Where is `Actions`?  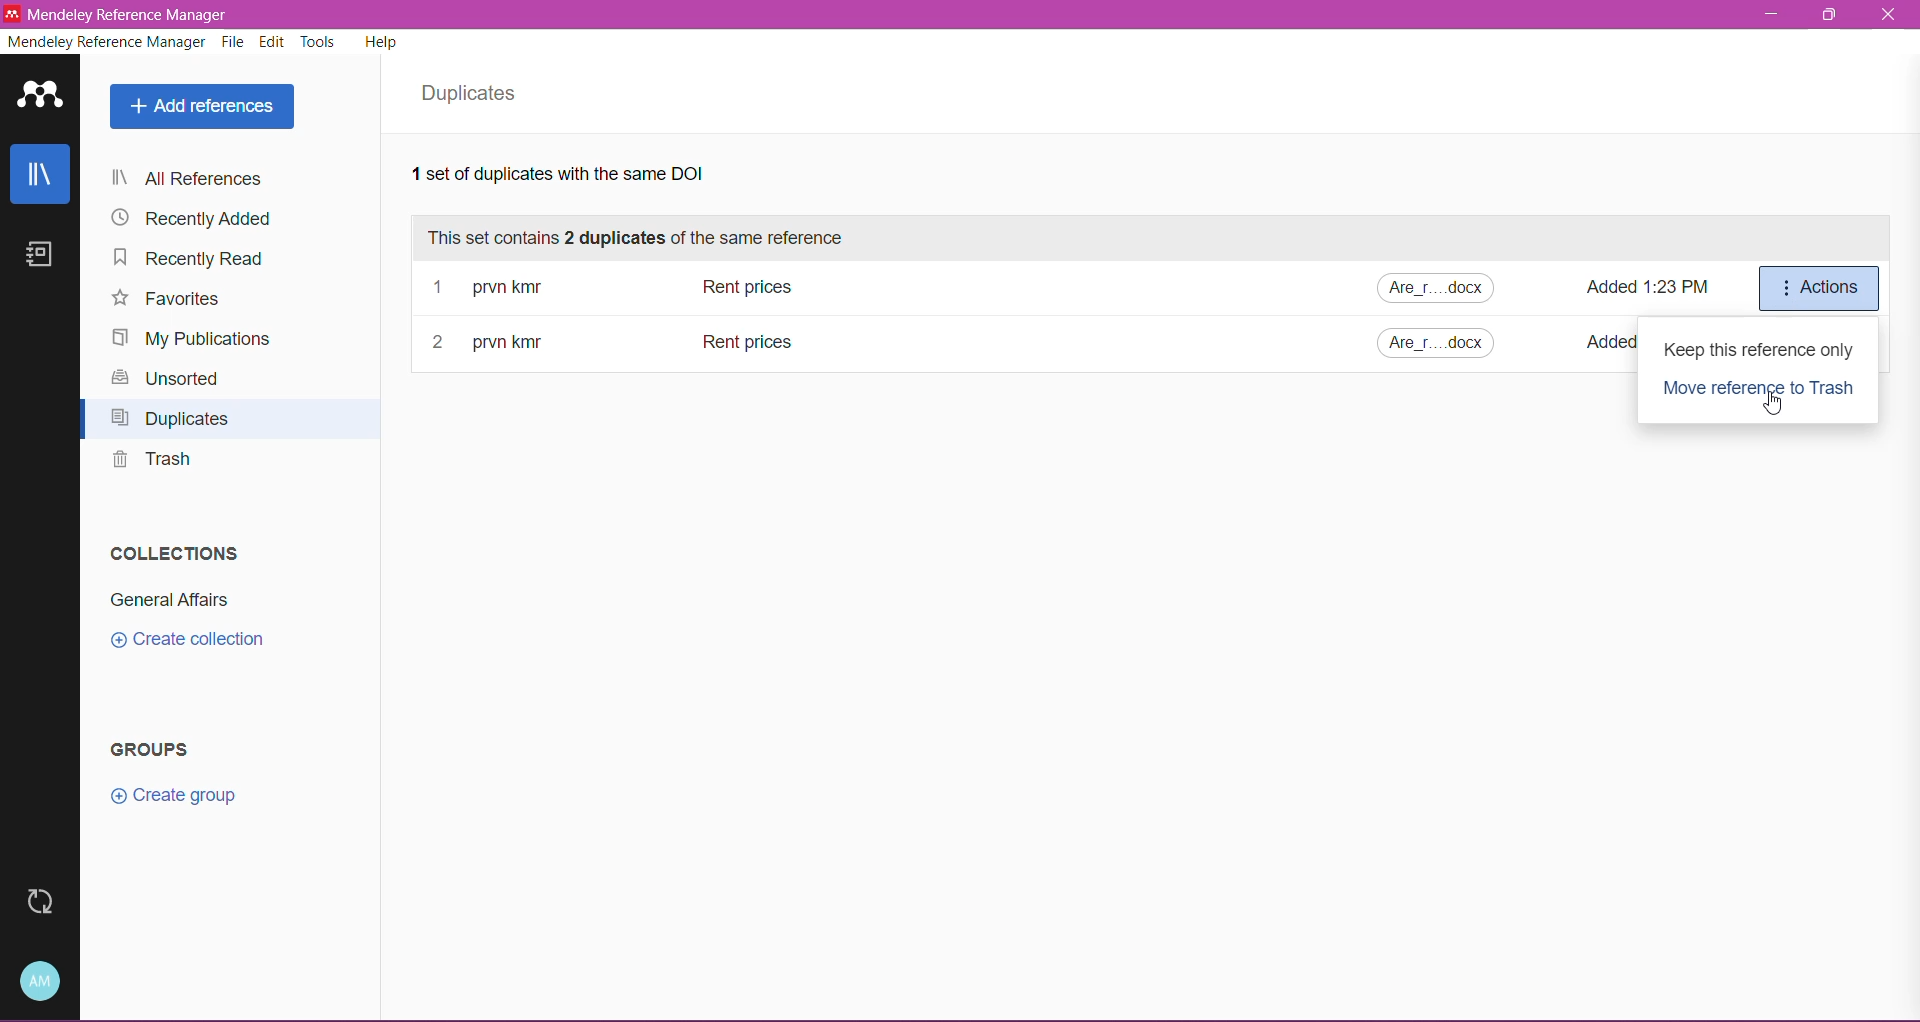
Actions is located at coordinates (1816, 289).